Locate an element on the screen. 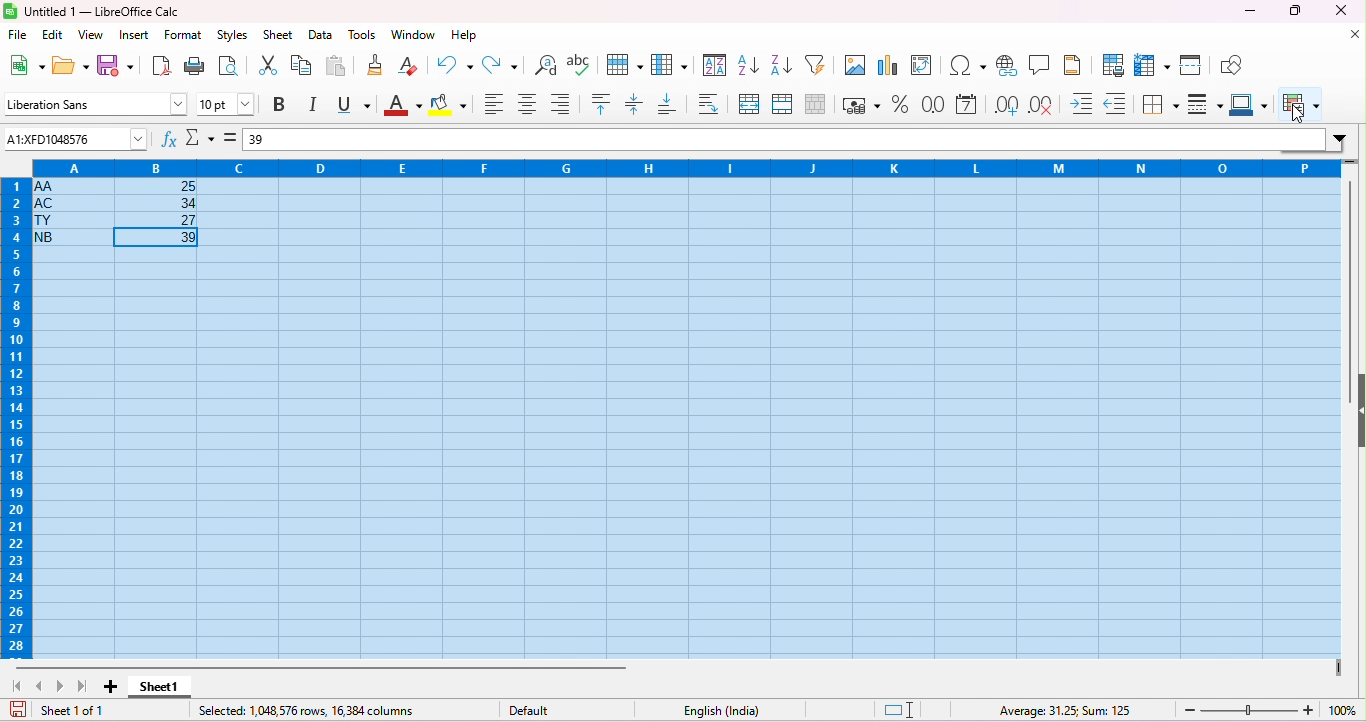 The height and width of the screenshot is (722, 1366). maximize is located at coordinates (1293, 10).